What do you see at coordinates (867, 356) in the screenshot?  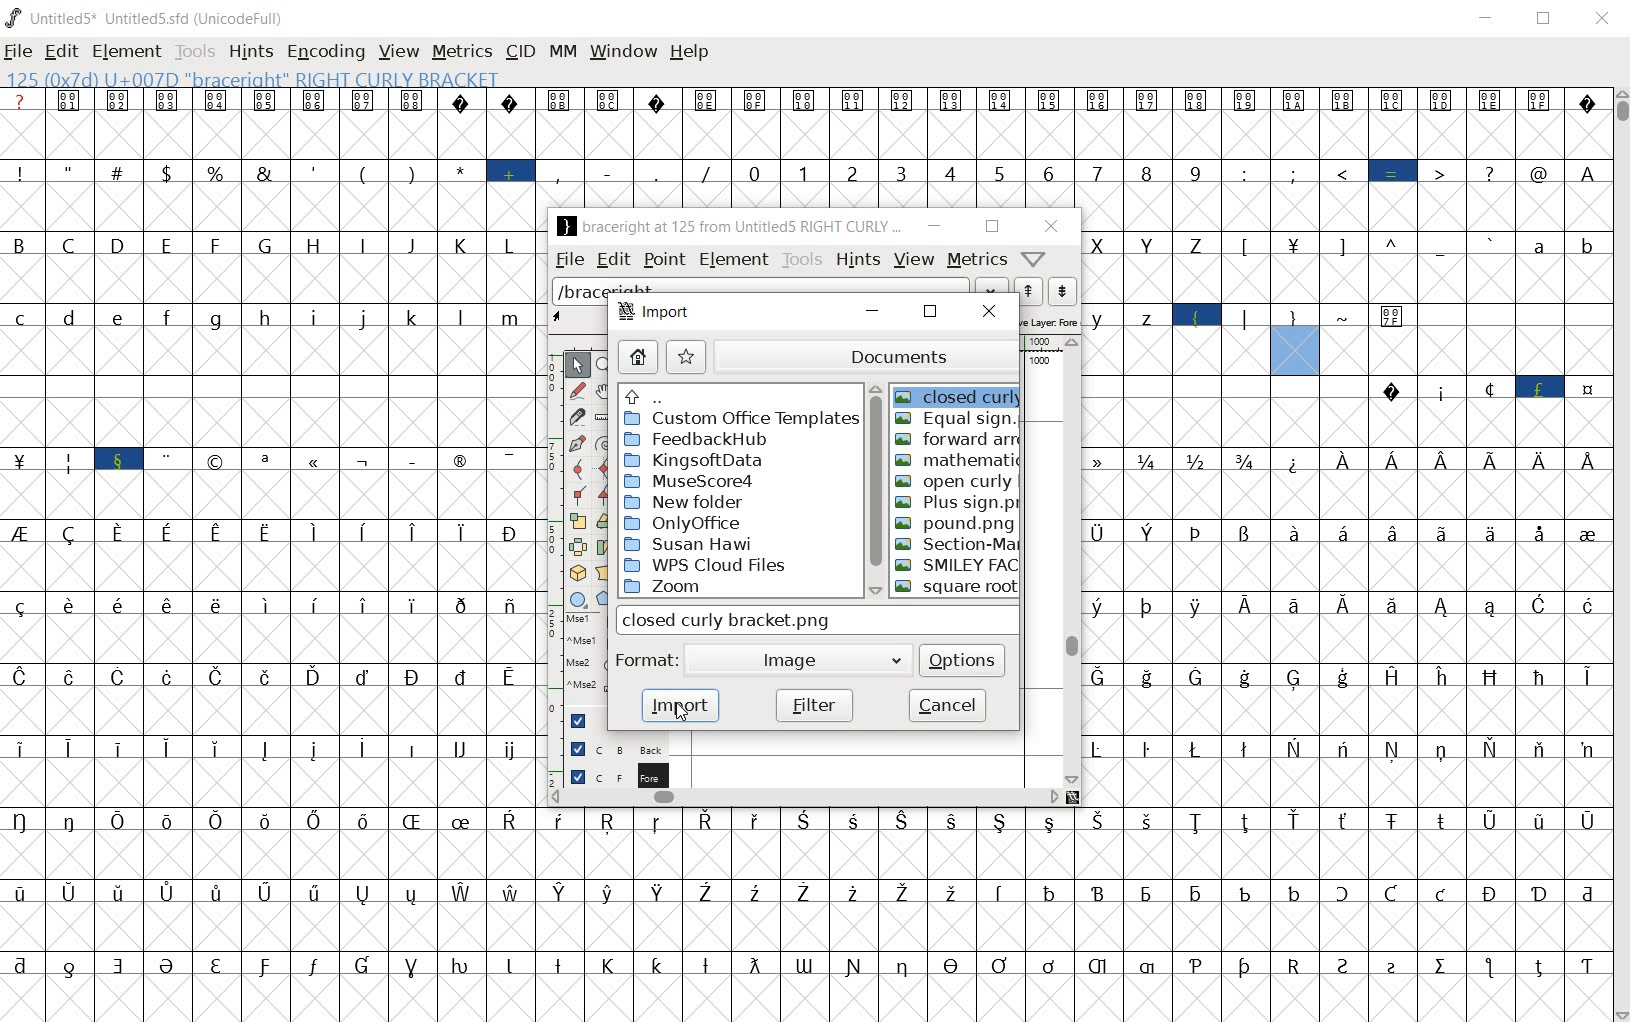 I see `documents` at bounding box center [867, 356].